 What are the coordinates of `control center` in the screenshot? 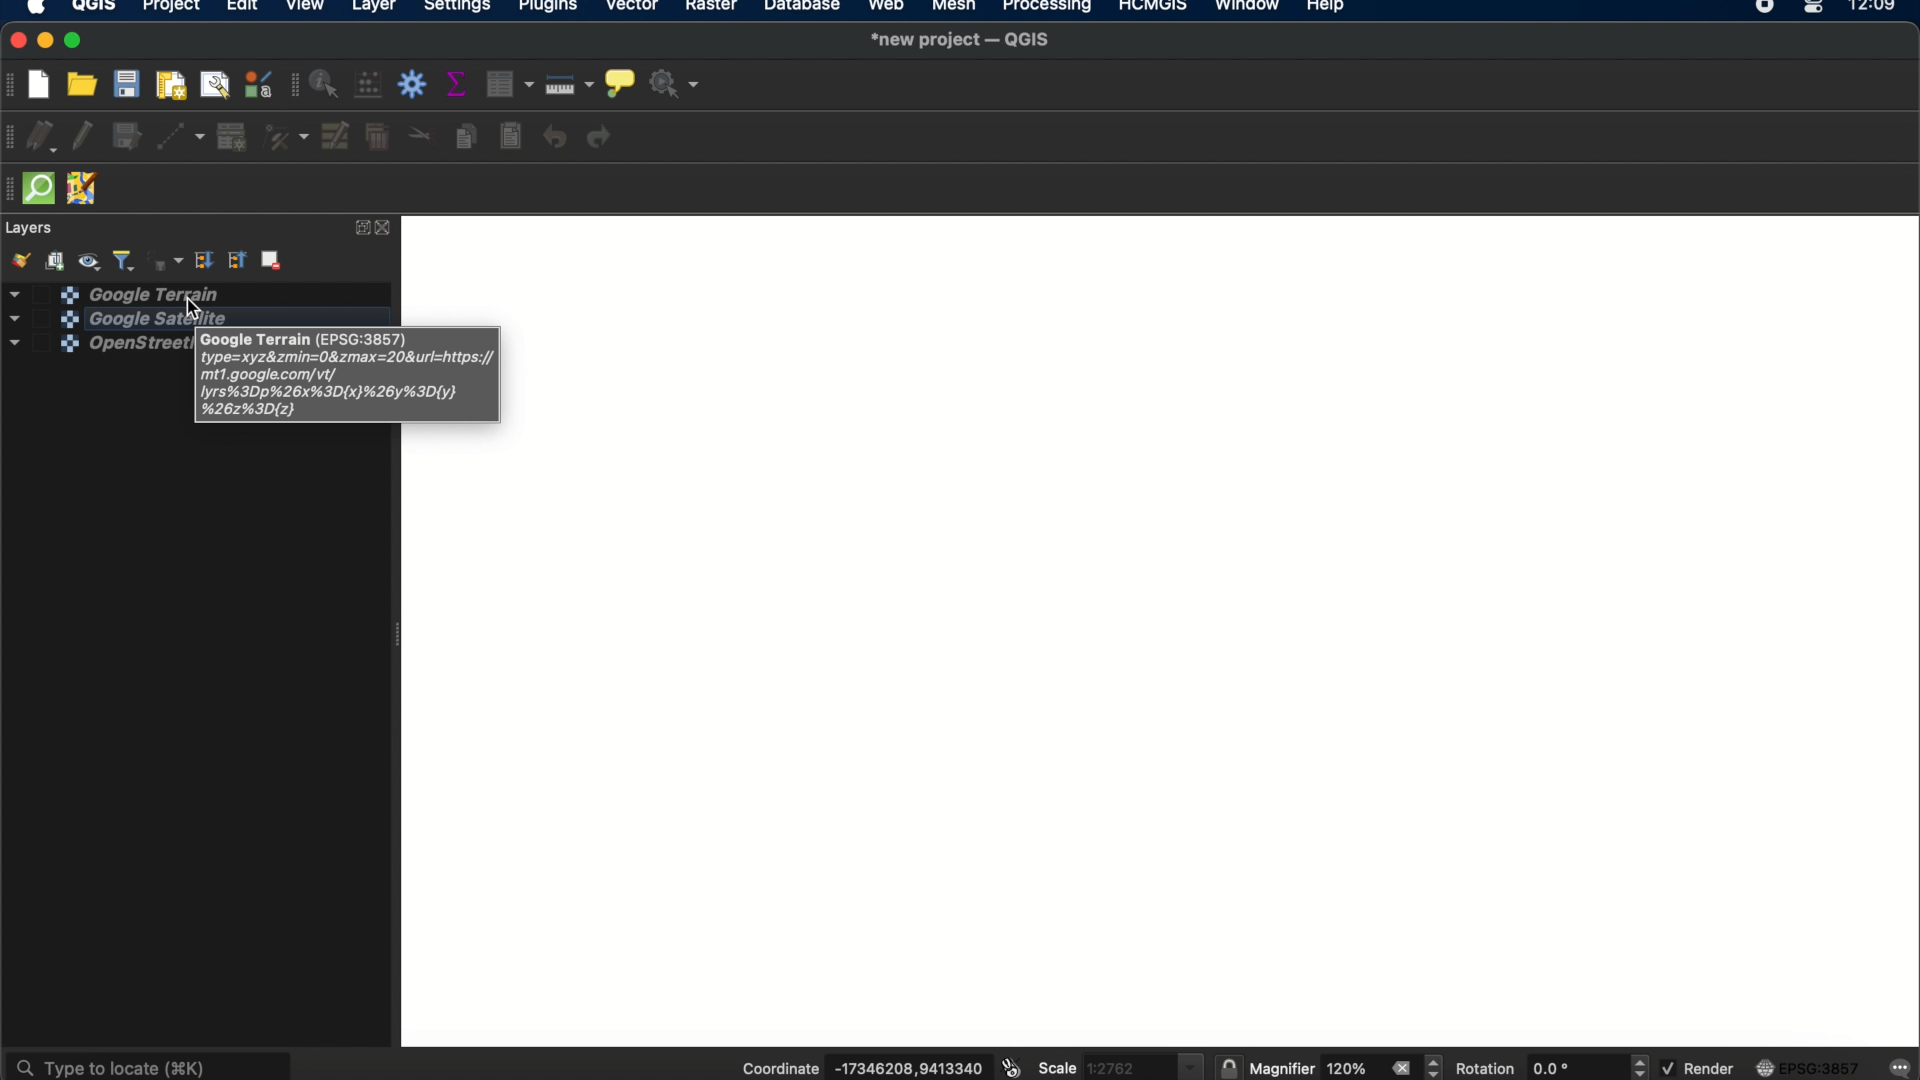 It's located at (1816, 8).